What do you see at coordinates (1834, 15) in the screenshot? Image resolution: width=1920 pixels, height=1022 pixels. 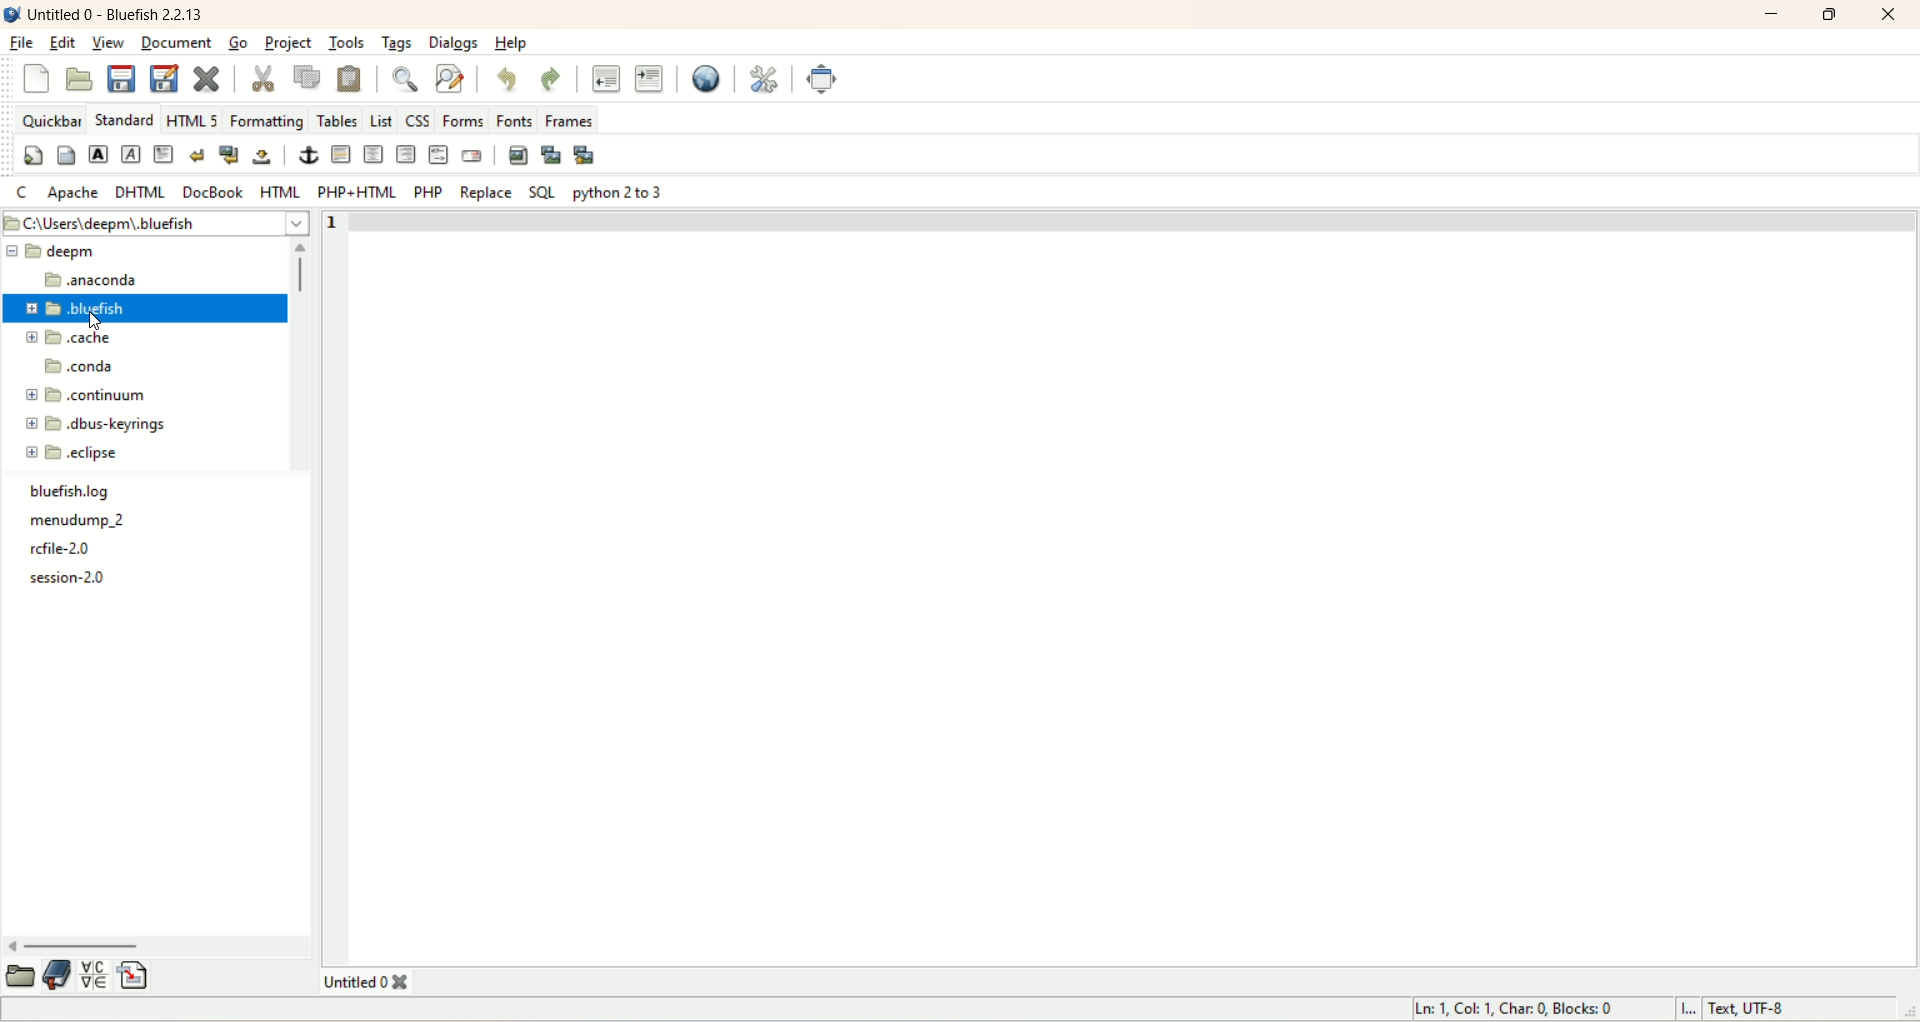 I see `maximize` at bounding box center [1834, 15].